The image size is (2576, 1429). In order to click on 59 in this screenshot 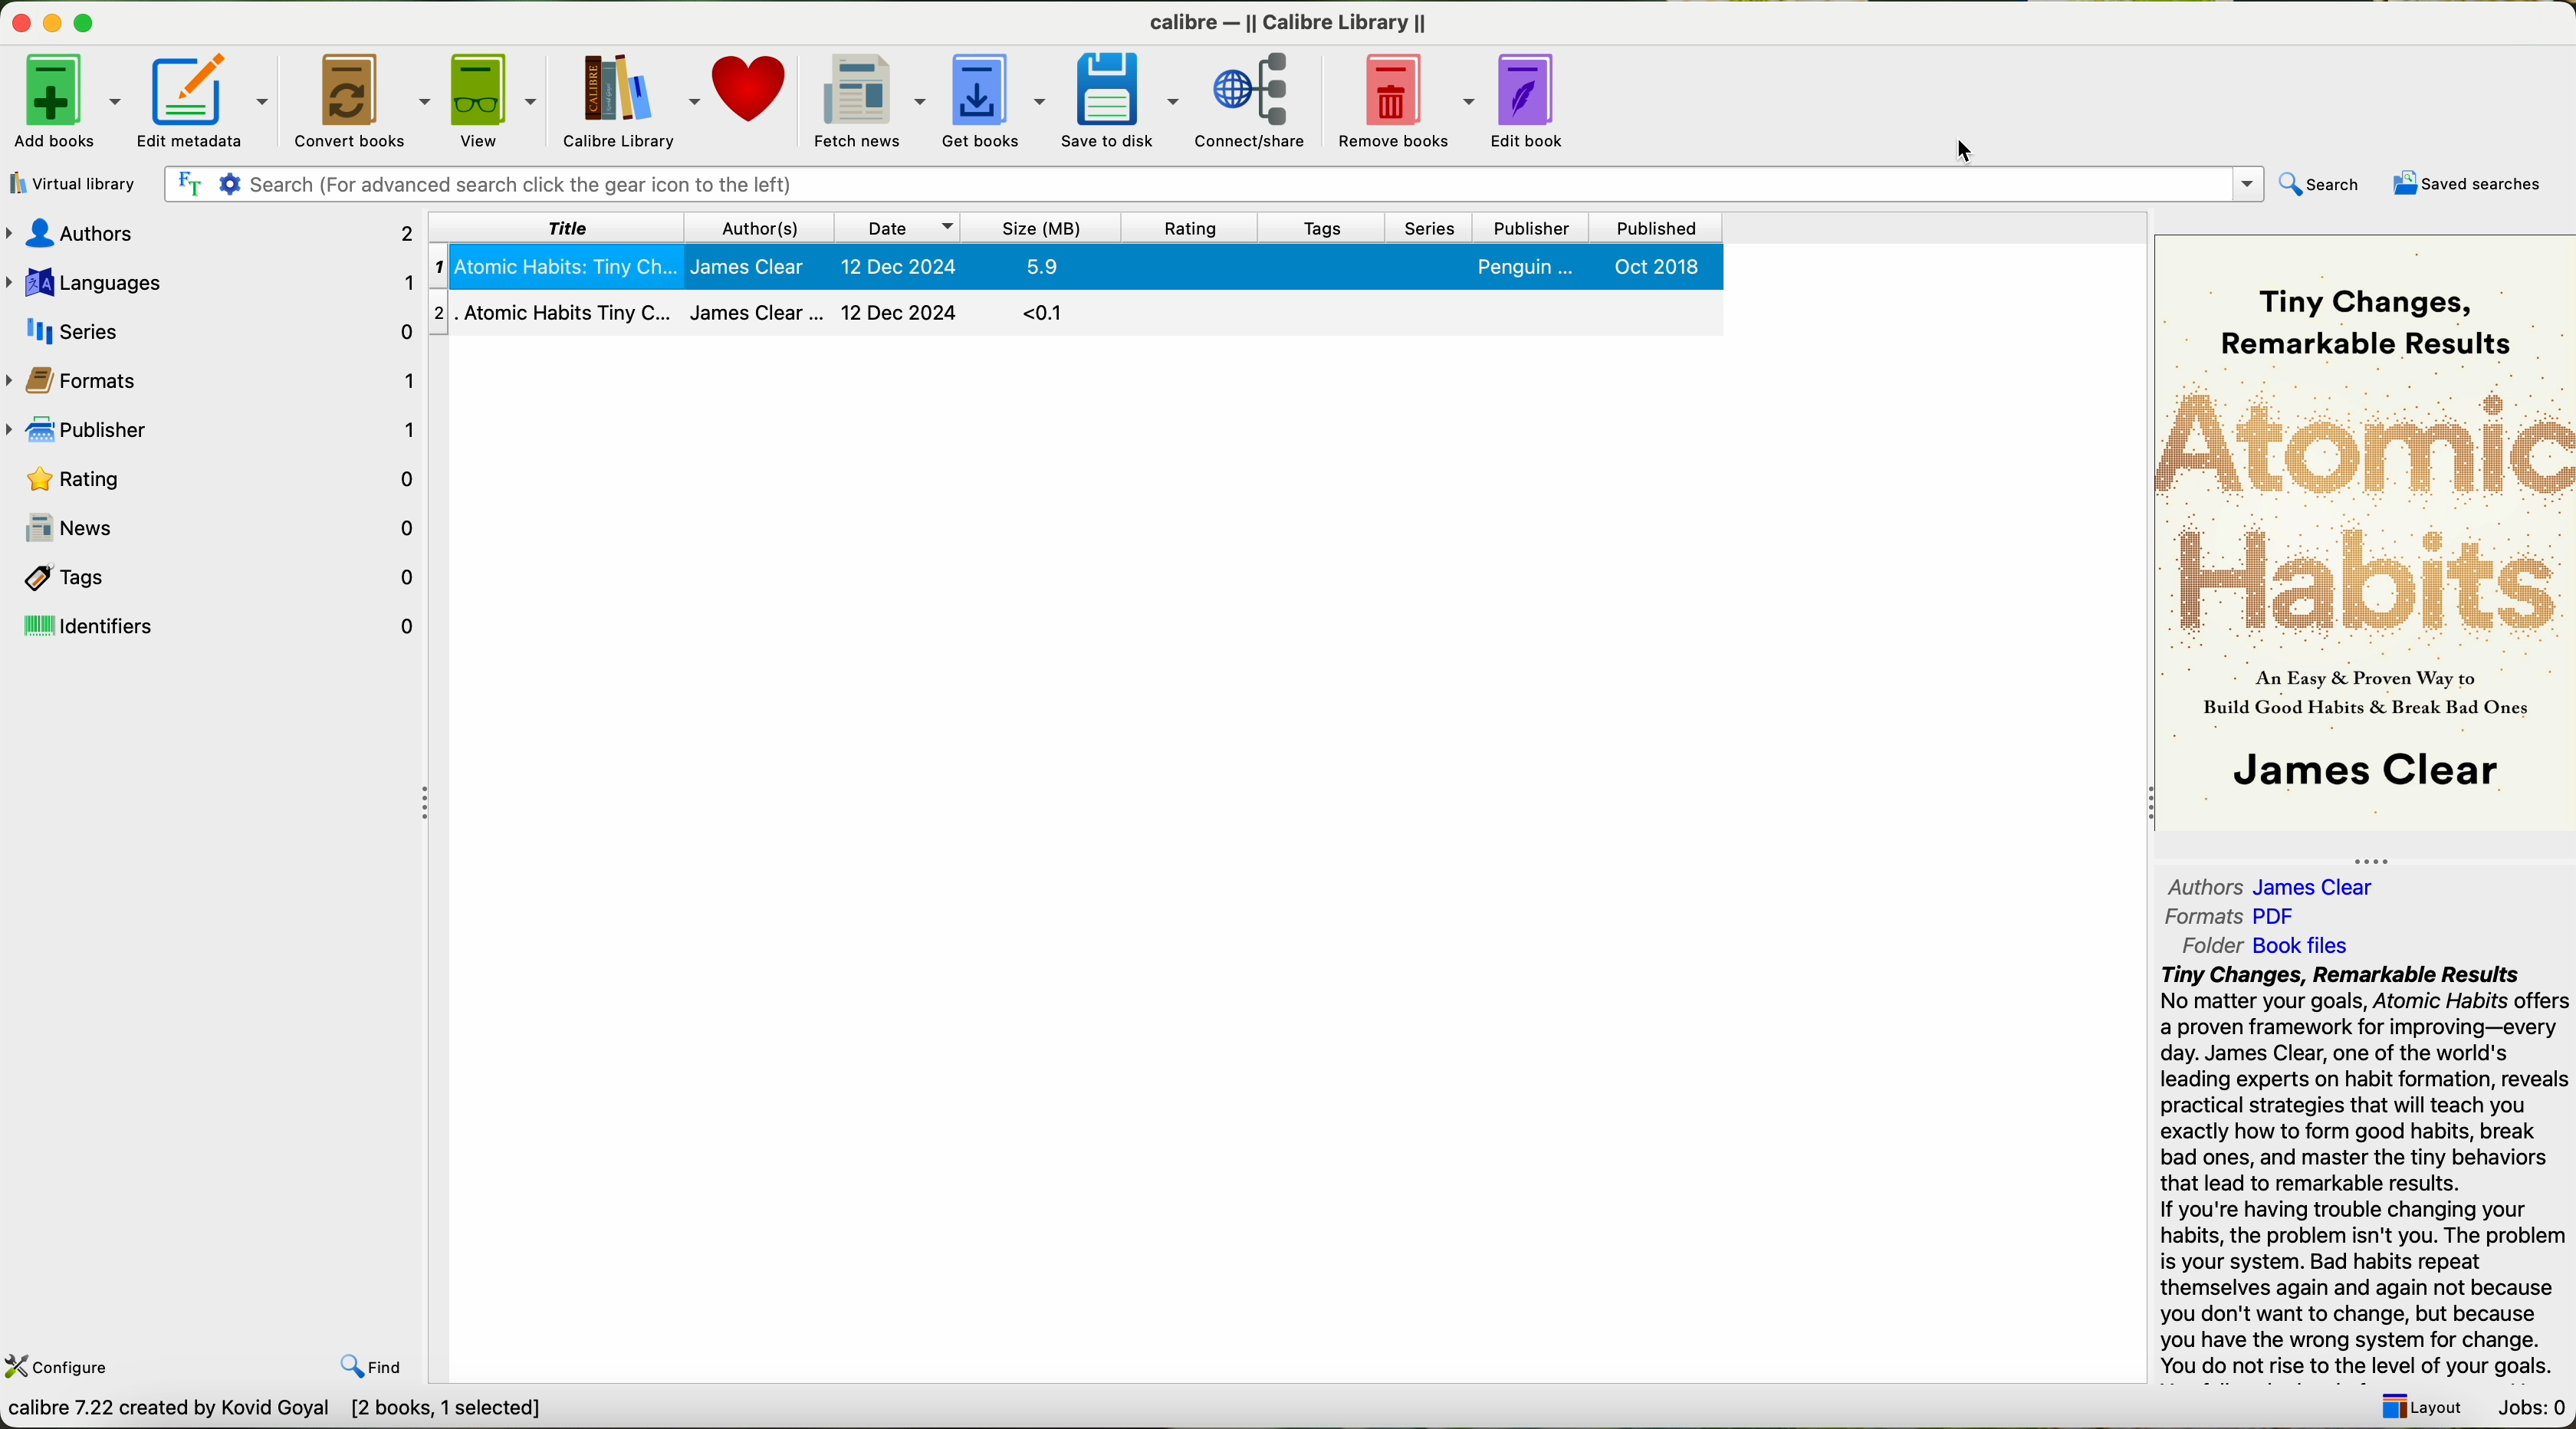, I will do `click(1058, 266)`.